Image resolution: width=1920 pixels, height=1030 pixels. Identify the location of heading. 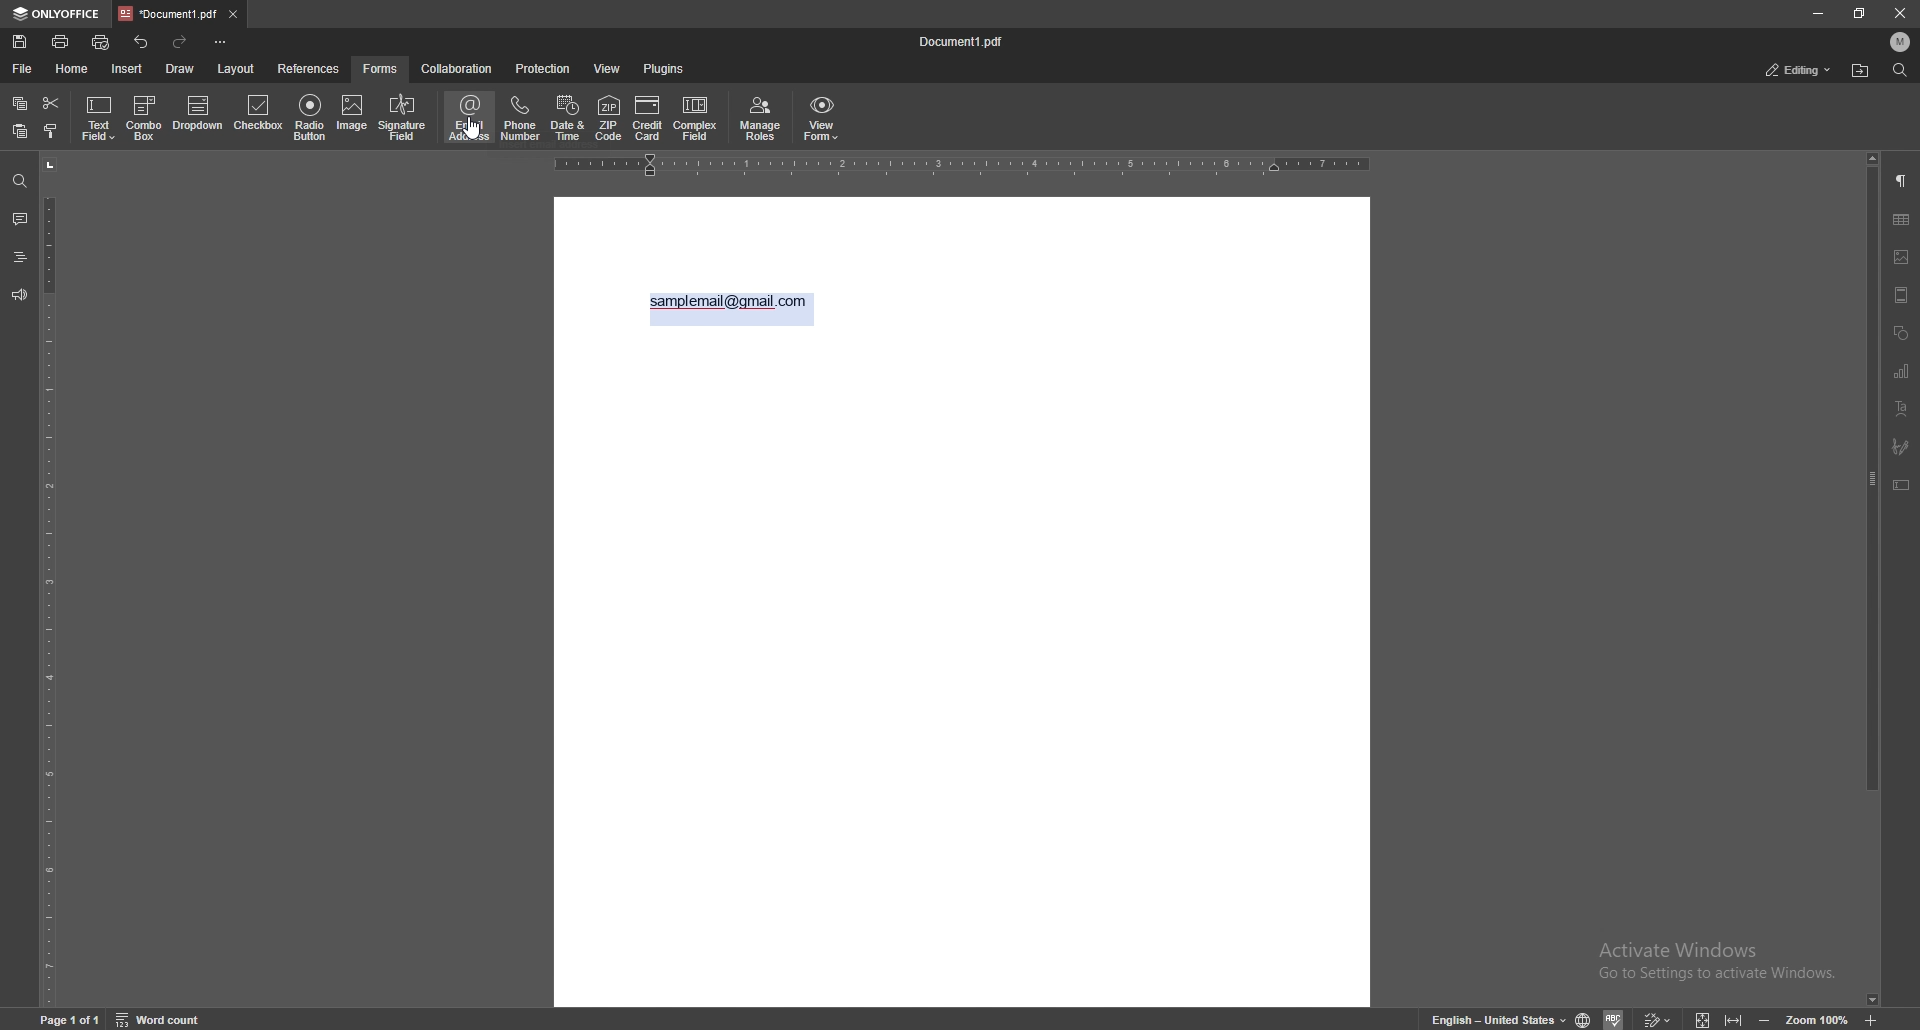
(19, 257).